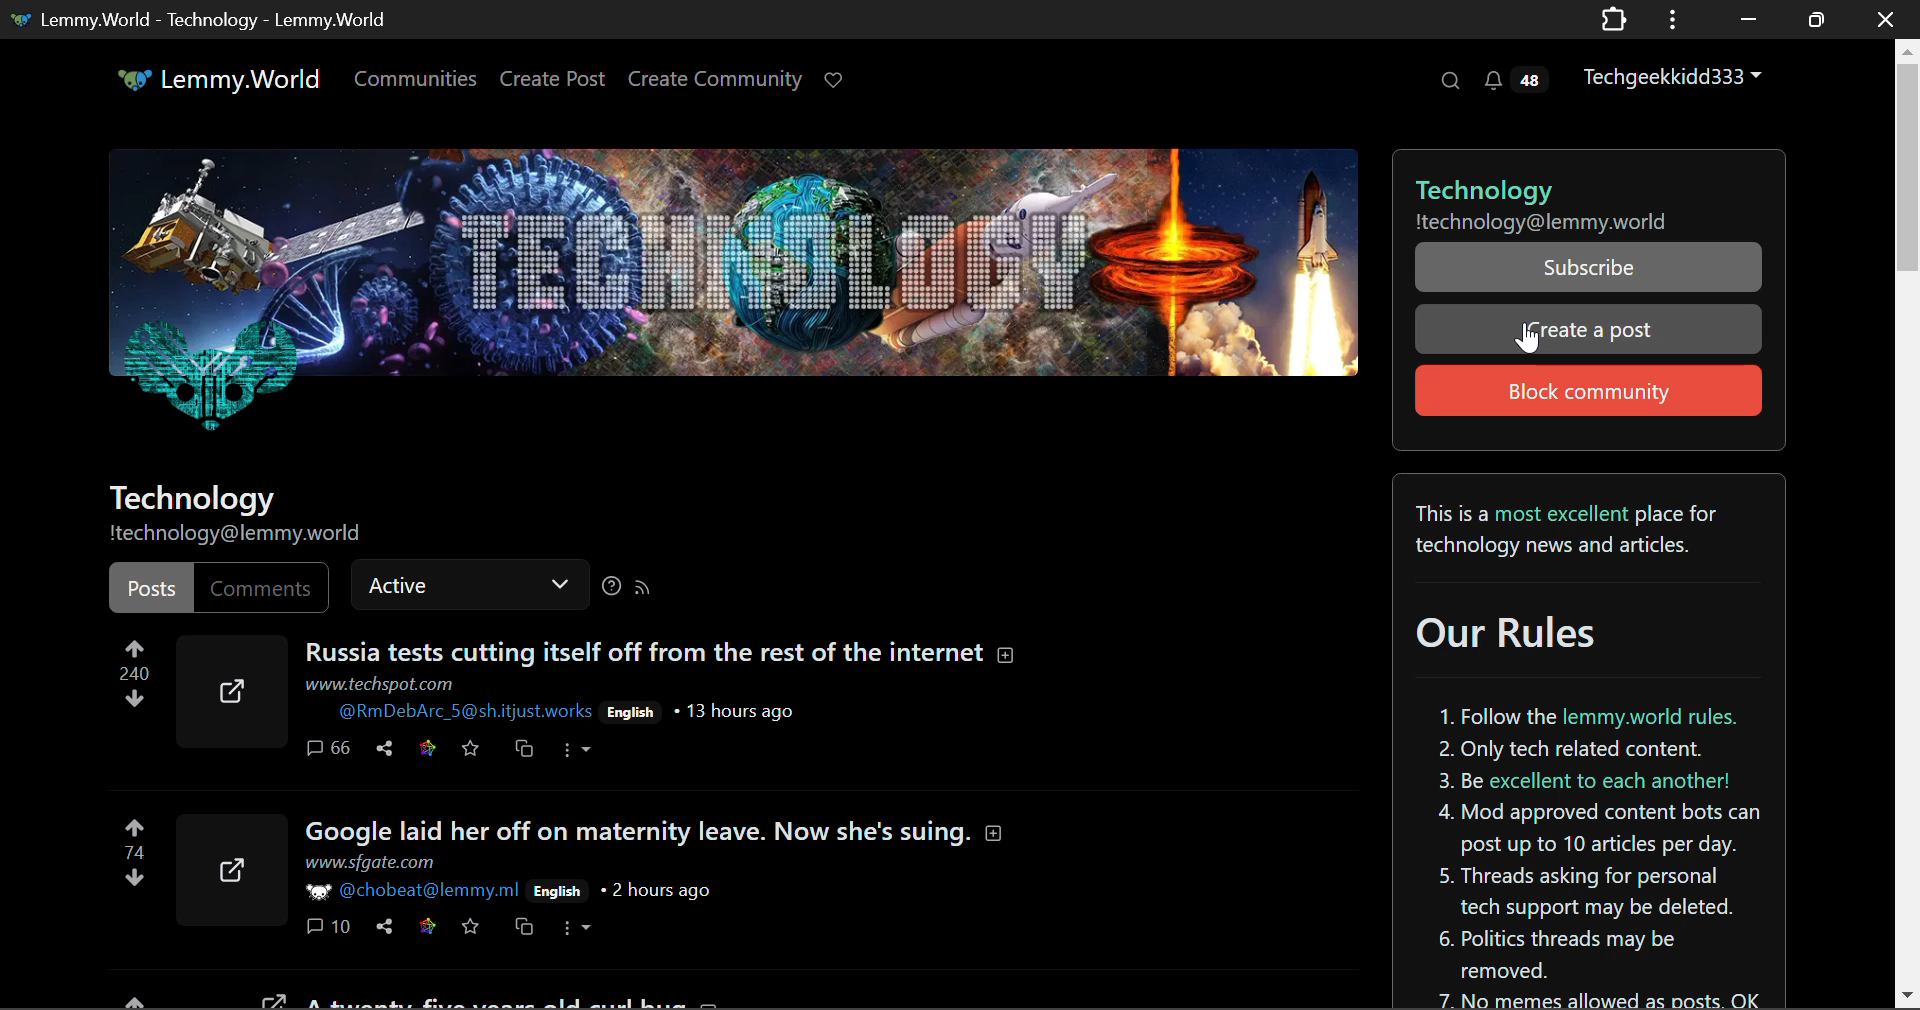  What do you see at coordinates (1673, 18) in the screenshot?
I see `Application Options Menu` at bounding box center [1673, 18].